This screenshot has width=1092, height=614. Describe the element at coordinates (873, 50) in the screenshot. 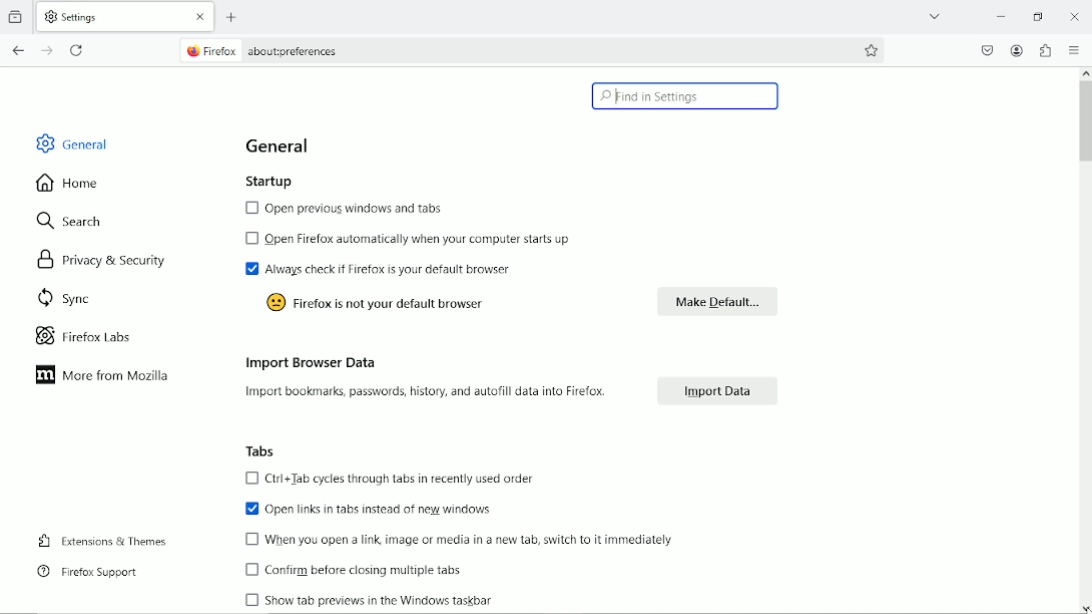

I see `Bookmark this page` at that location.